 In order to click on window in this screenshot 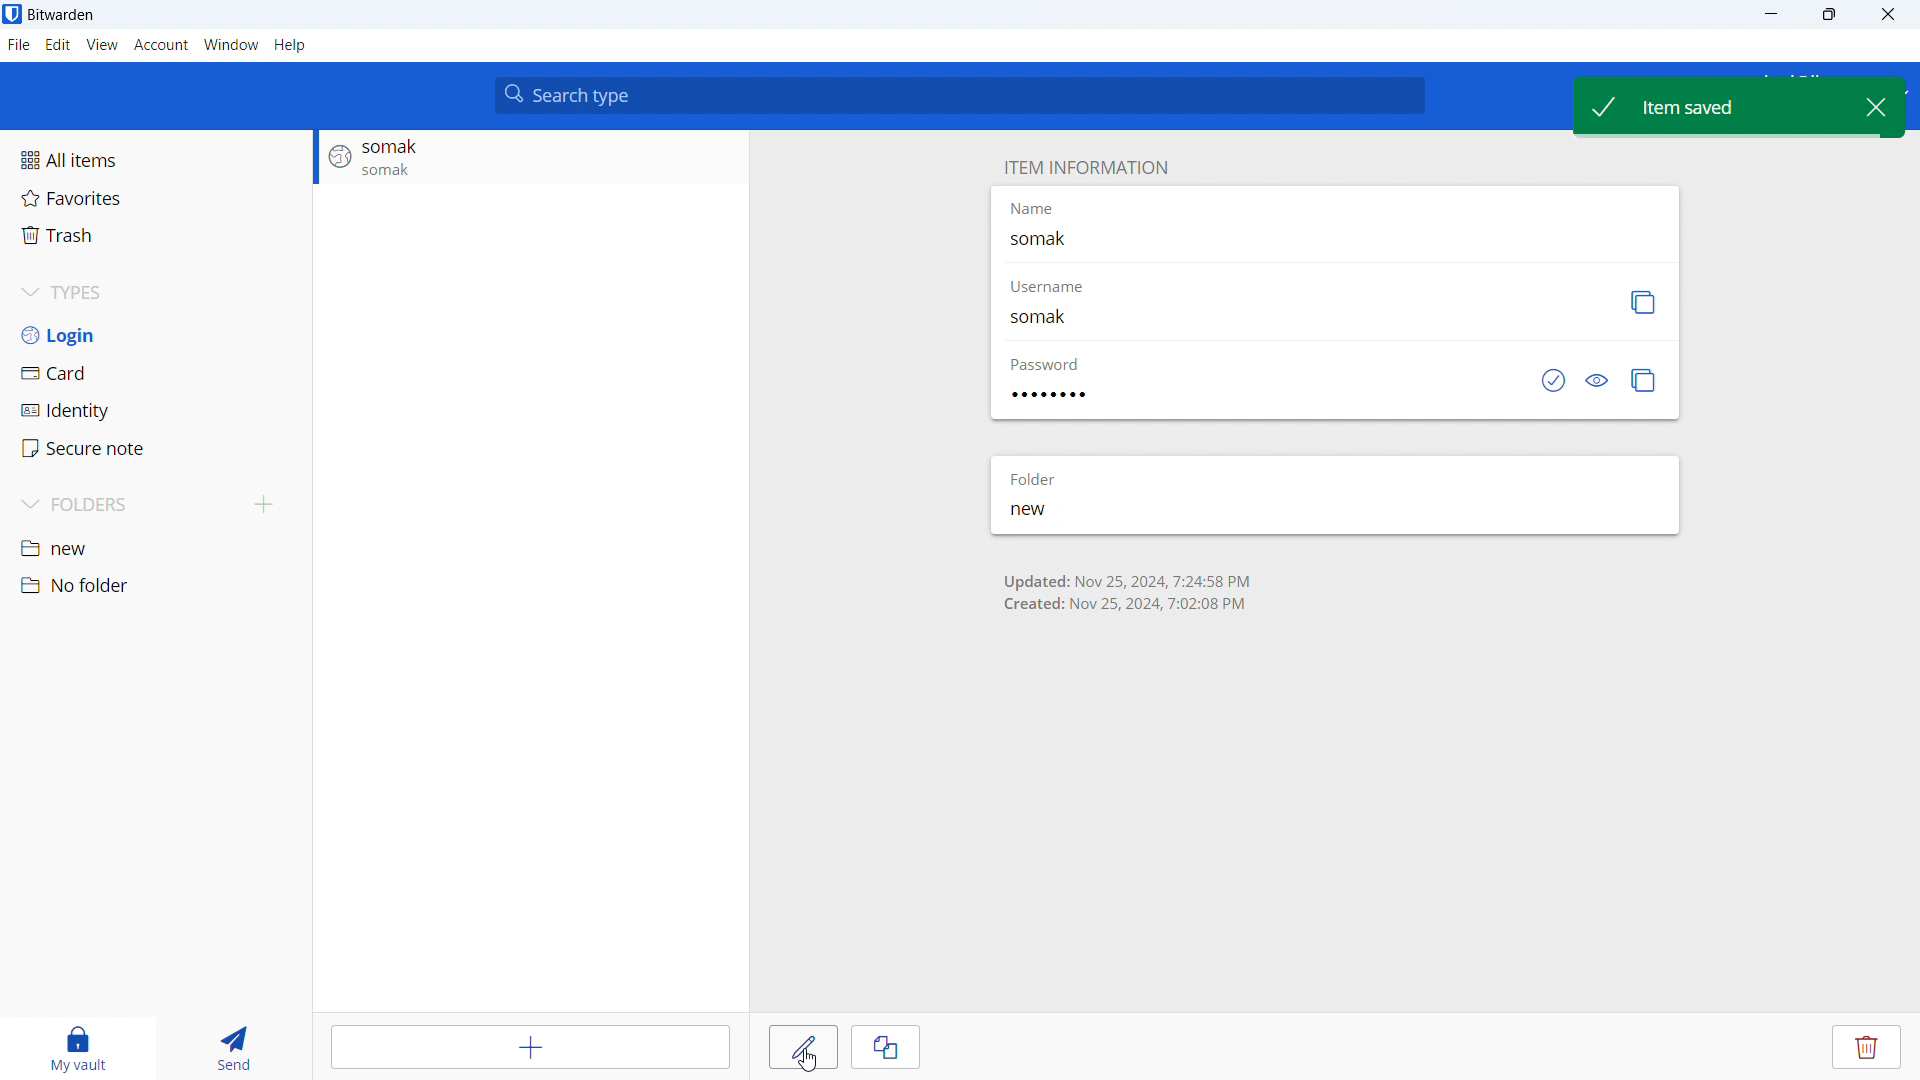, I will do `click(231, 44)`.